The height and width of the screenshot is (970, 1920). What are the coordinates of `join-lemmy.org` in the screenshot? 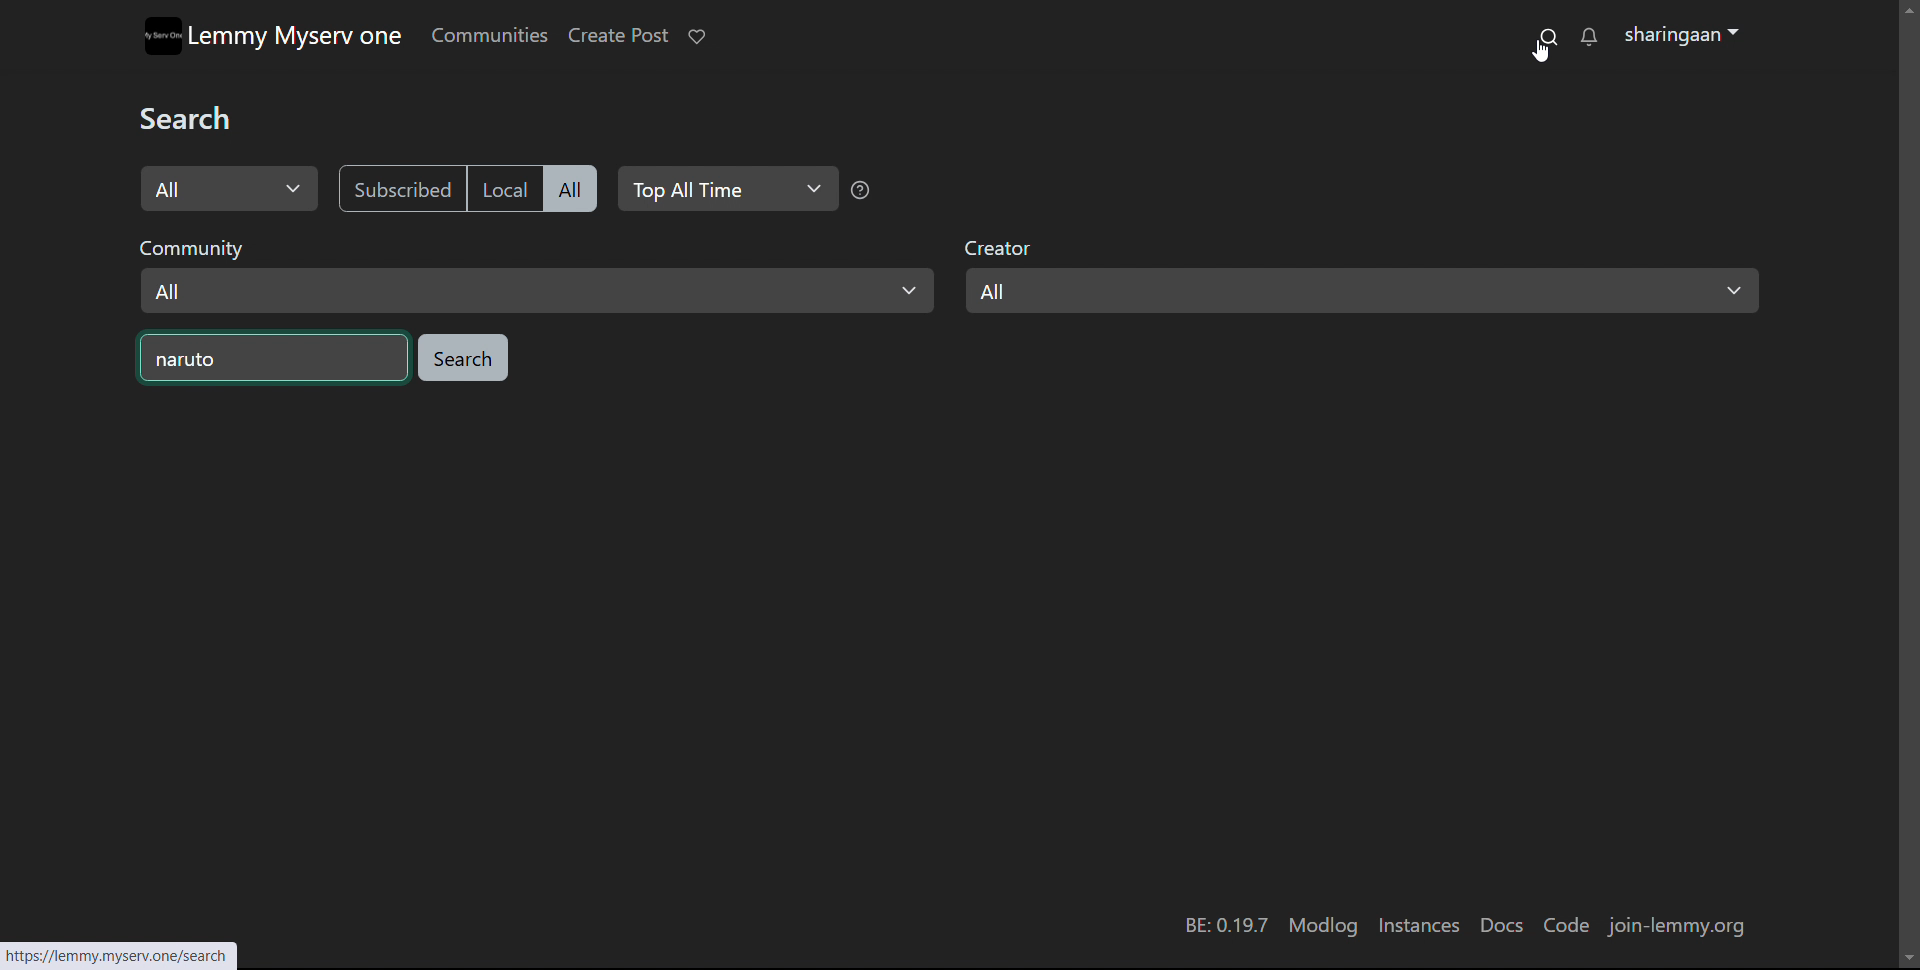 It's located at (1680, 925).